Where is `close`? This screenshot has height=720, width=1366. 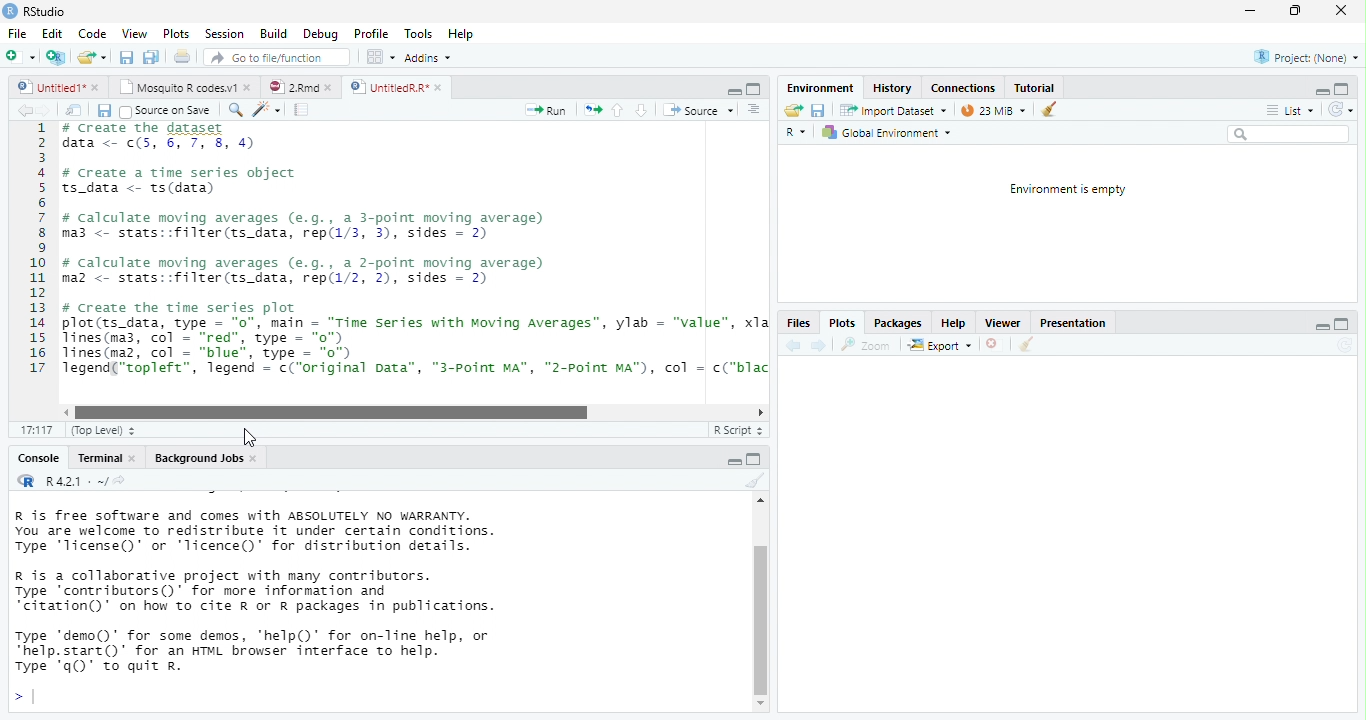 close is located at coordinates (250, 86).